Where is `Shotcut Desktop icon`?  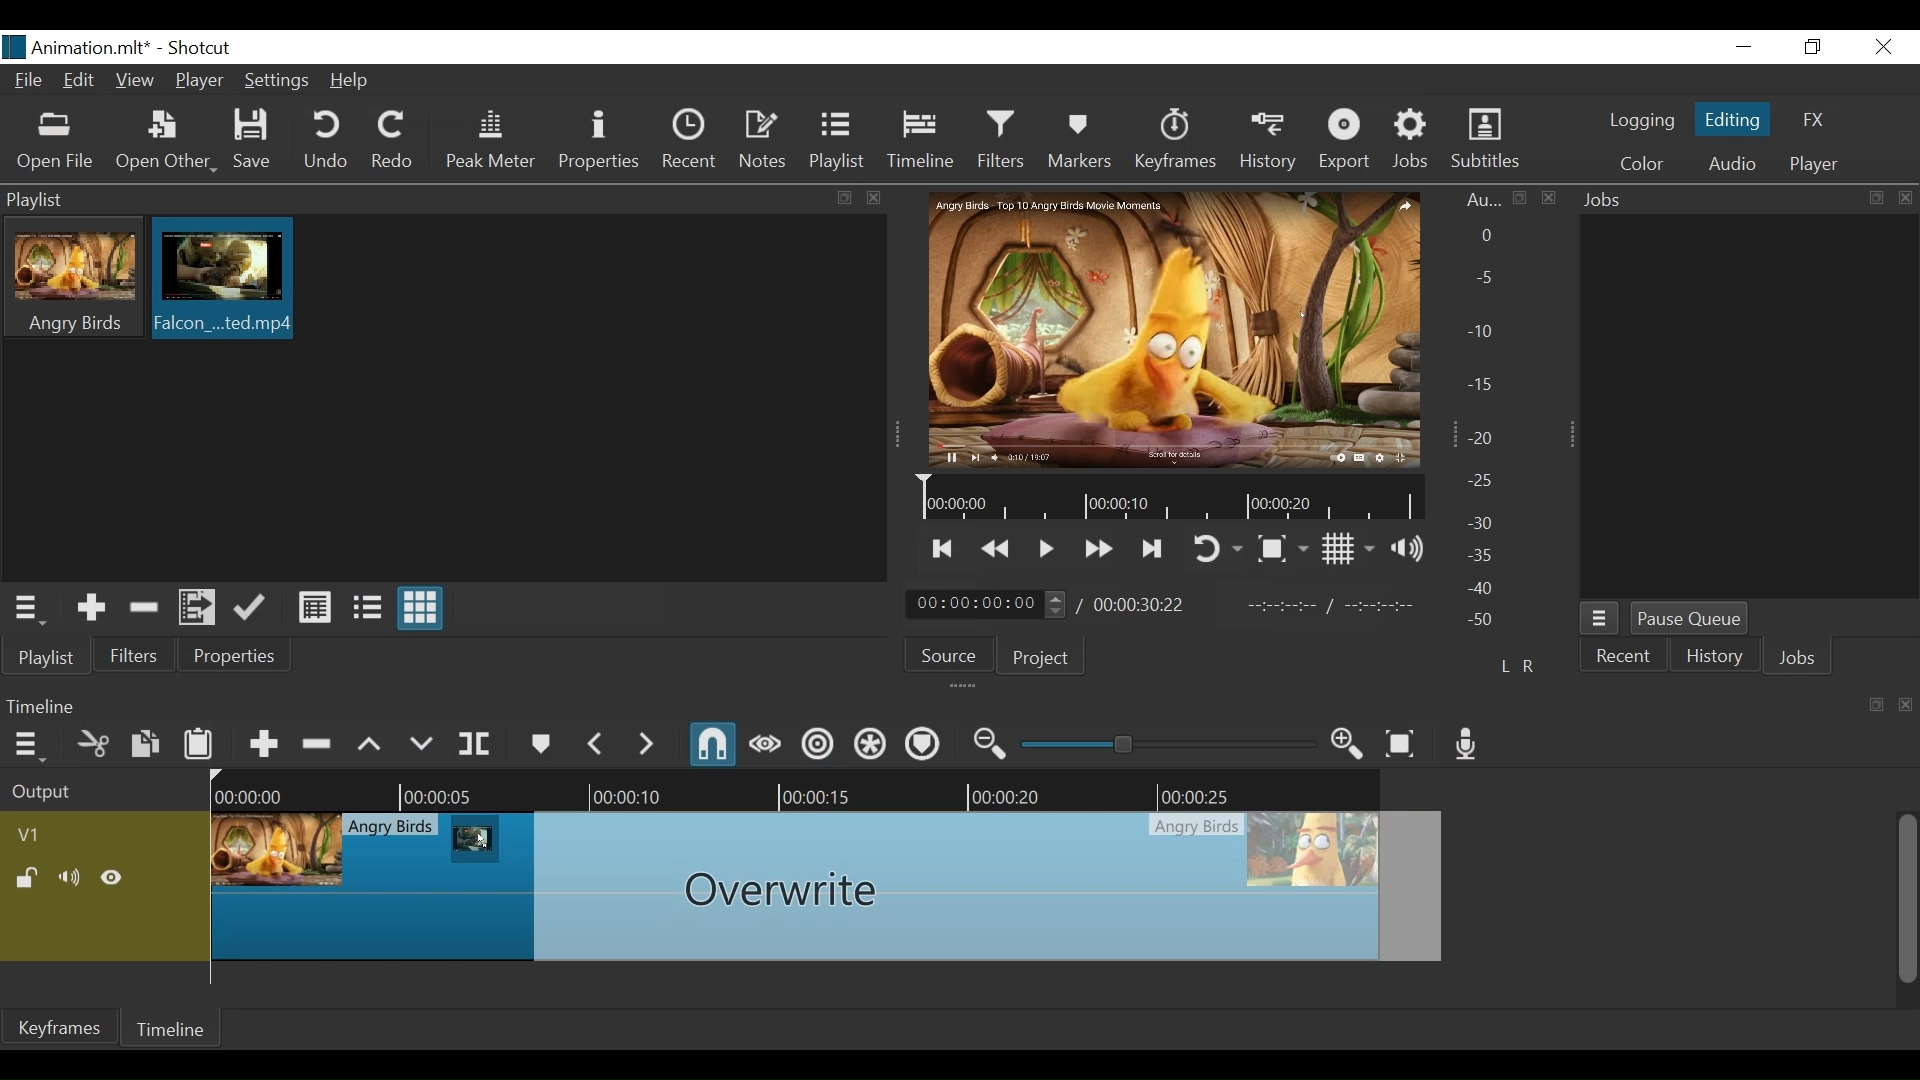
Shotcut Desktop icon is located at coordinates (14, 47).